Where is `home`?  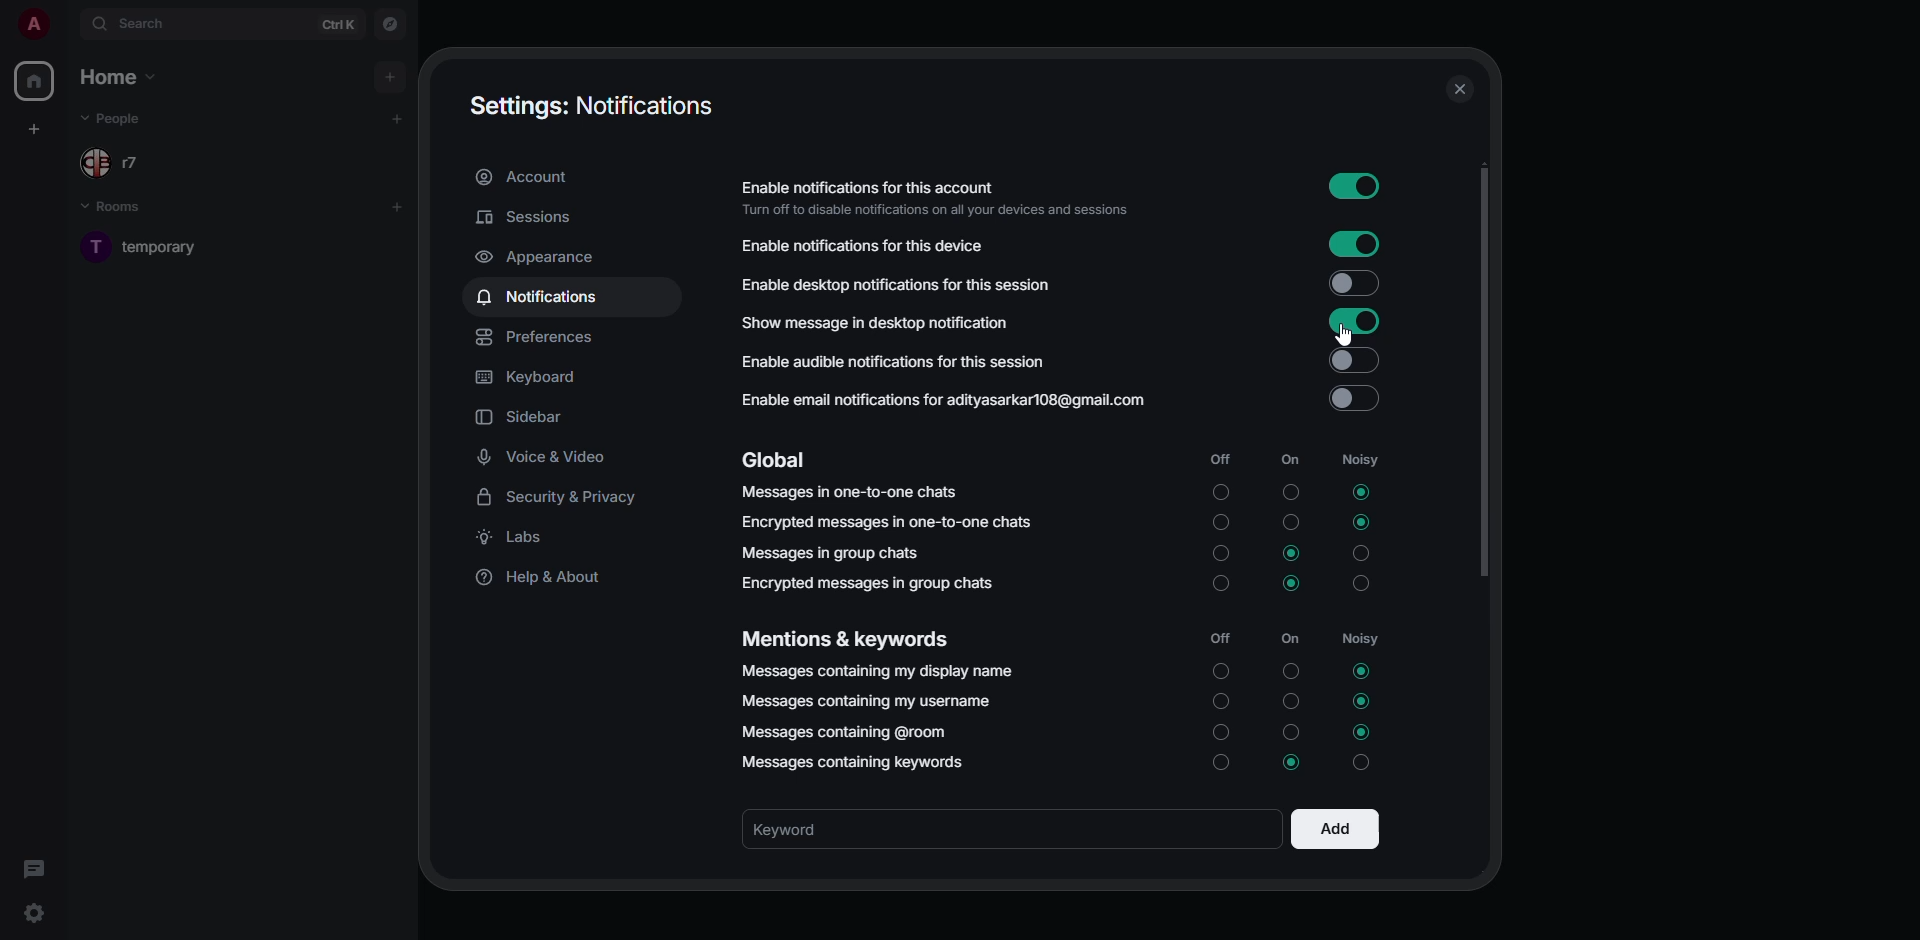 home is located at coordinates (32, 81).